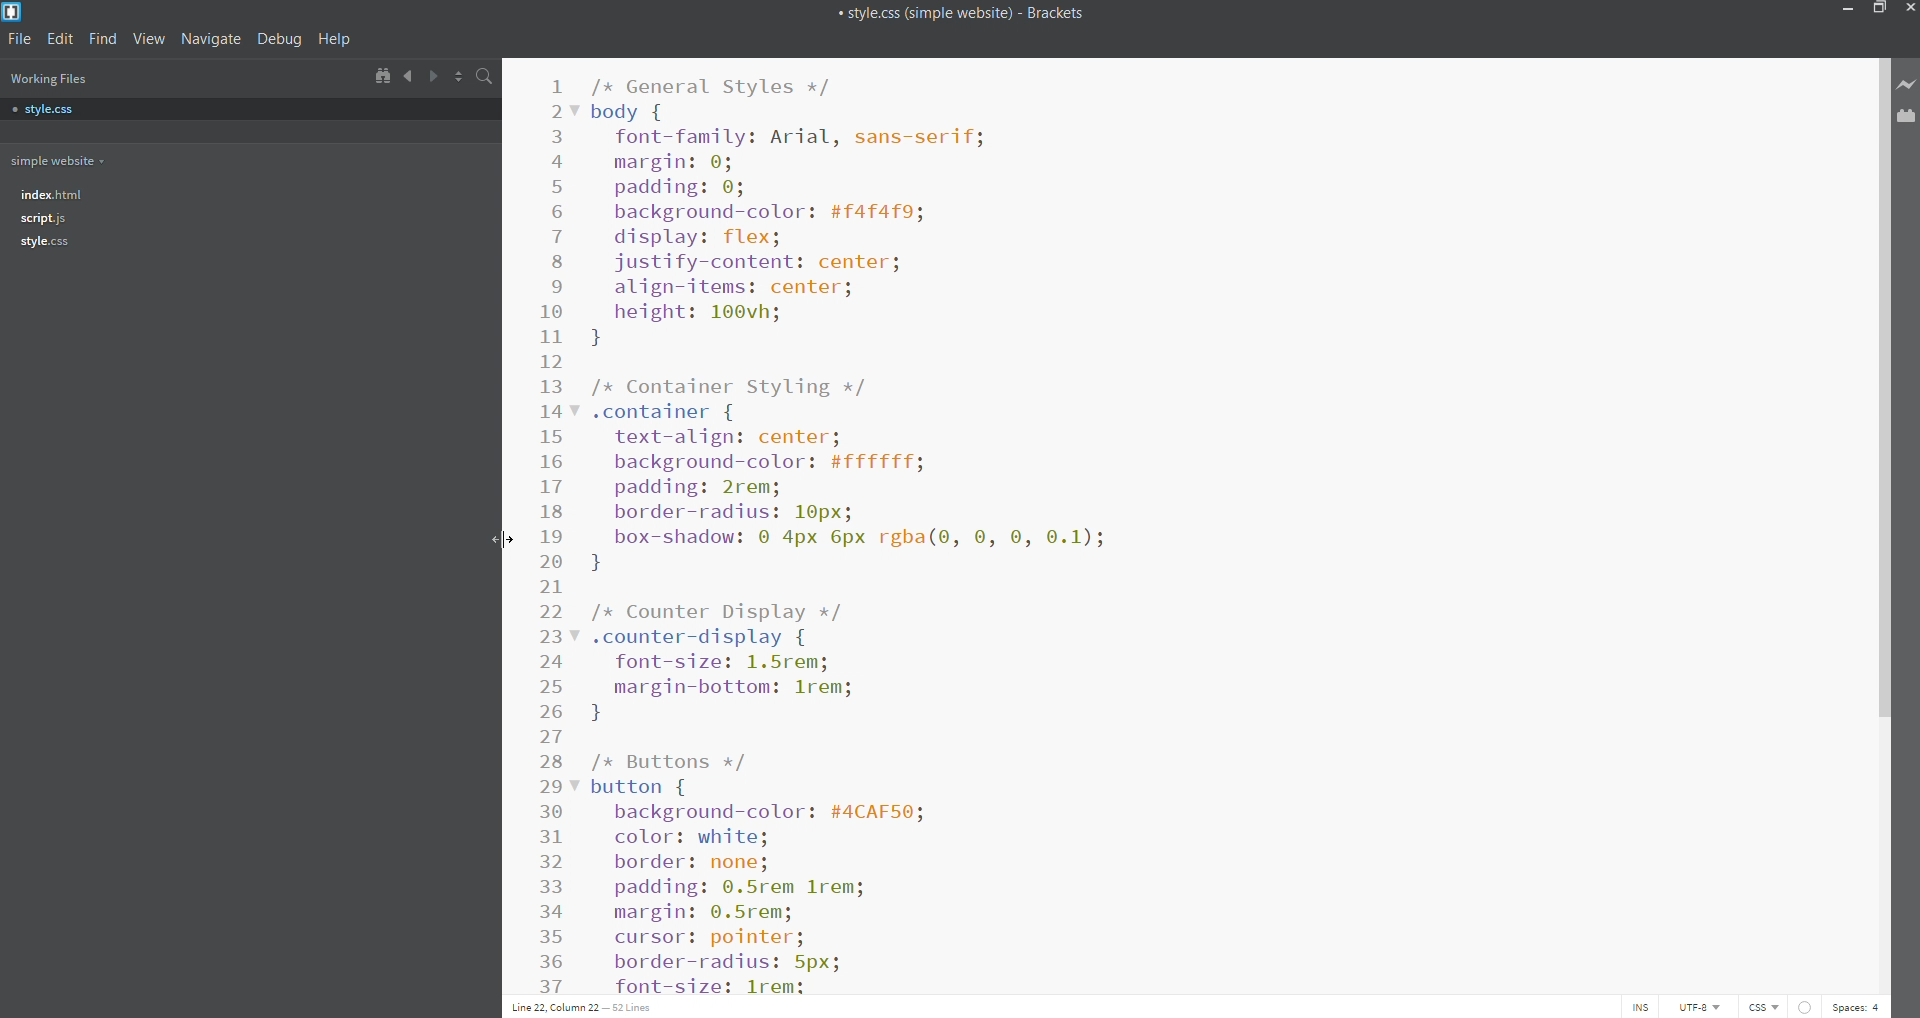 Image resolution: width=1920 pixels, height=1018 pixels. Describe the element at coordinates (407, 77) in the screenshot. I see `navigate backwards` at that location.